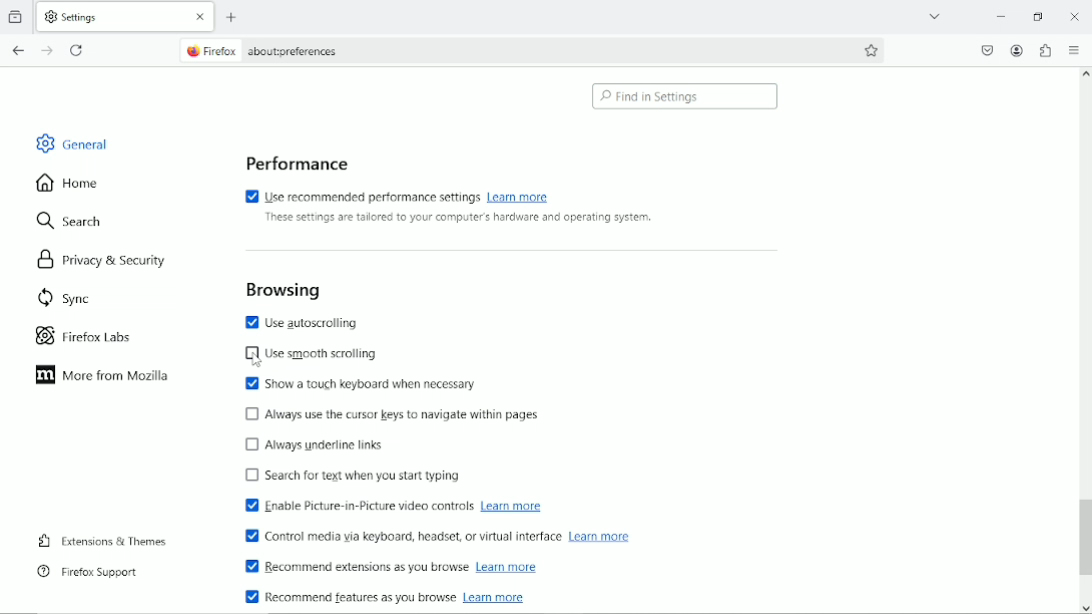 This screenshot has height=614, width=1092. What do you see at coordinates (987, 49) in the screenshot?
I see `save to pocket` at bounding box center [987, 49].